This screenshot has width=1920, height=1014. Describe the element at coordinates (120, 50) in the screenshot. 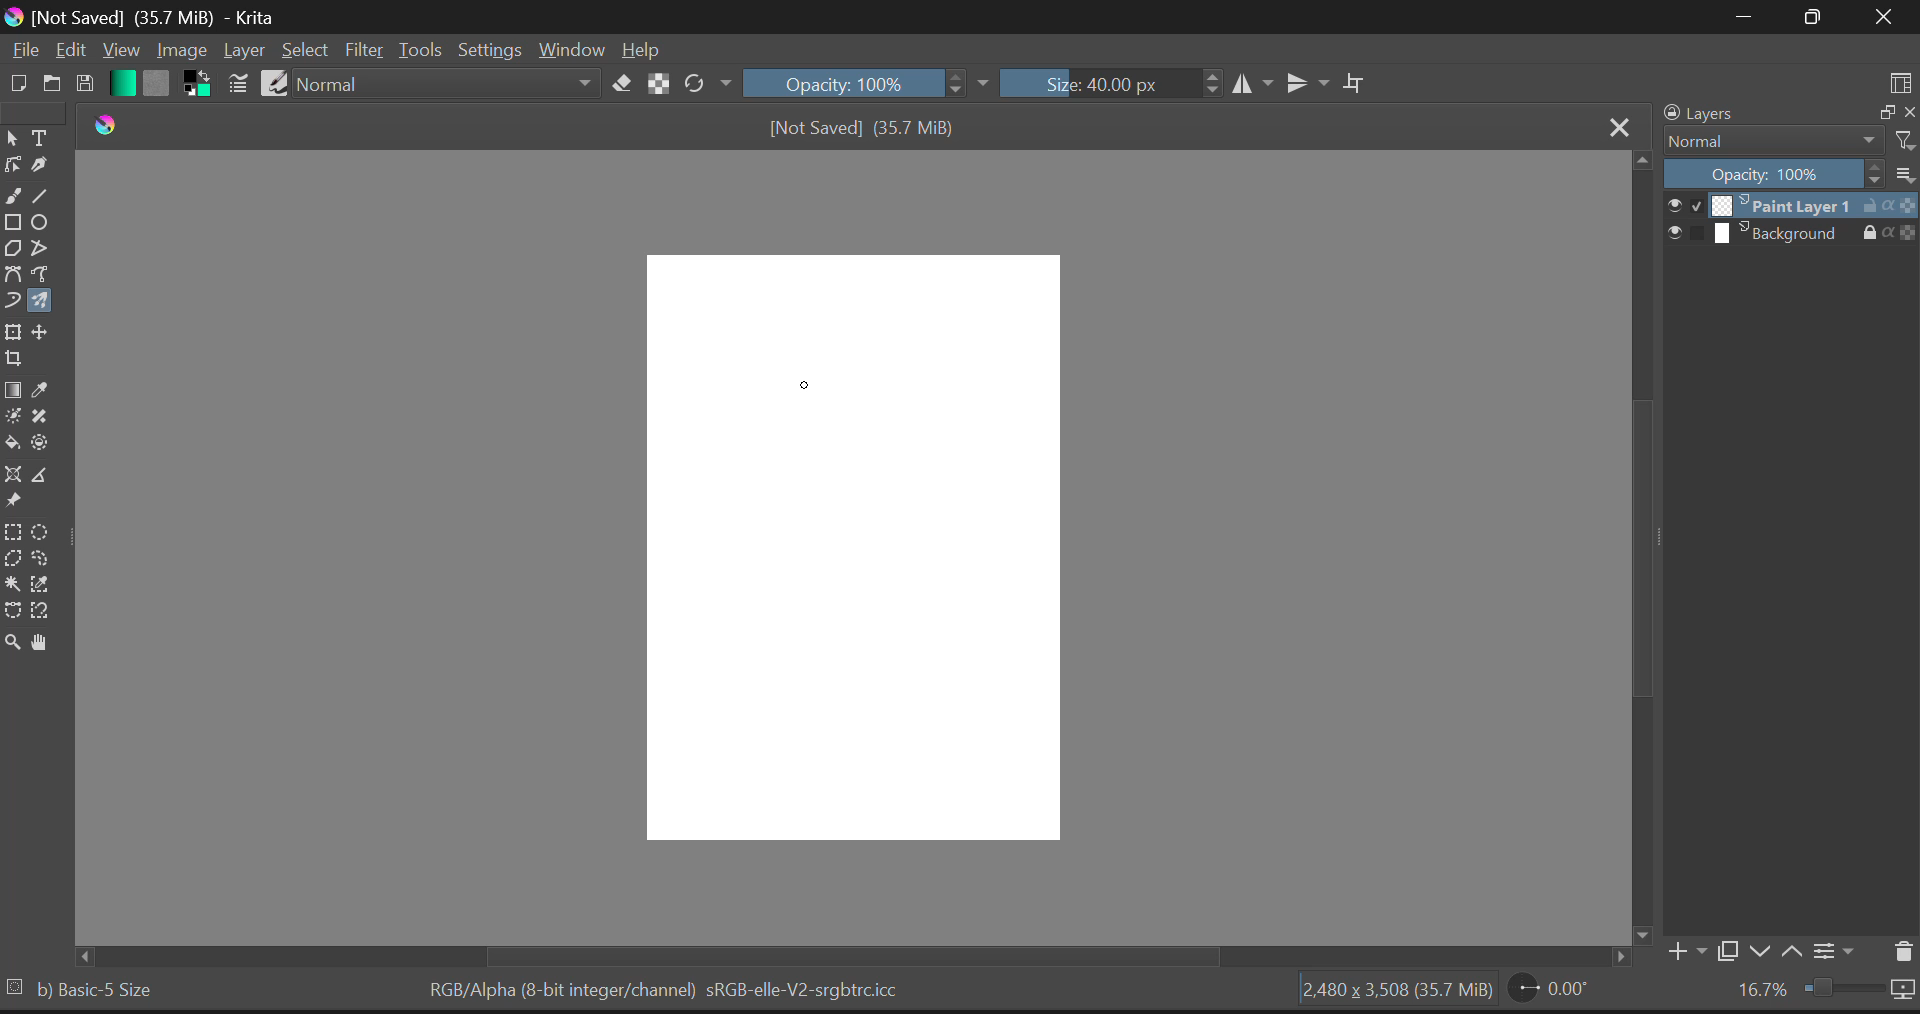

I see `View` at that location.